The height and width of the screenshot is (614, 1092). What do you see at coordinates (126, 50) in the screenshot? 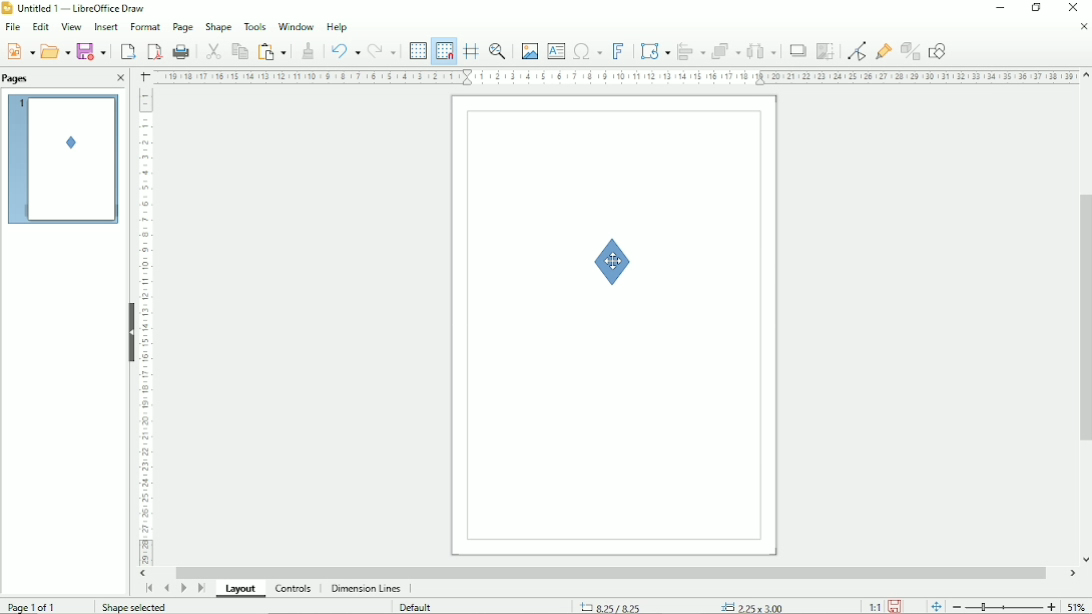
I see `Export` at bounding box center [126, 50].